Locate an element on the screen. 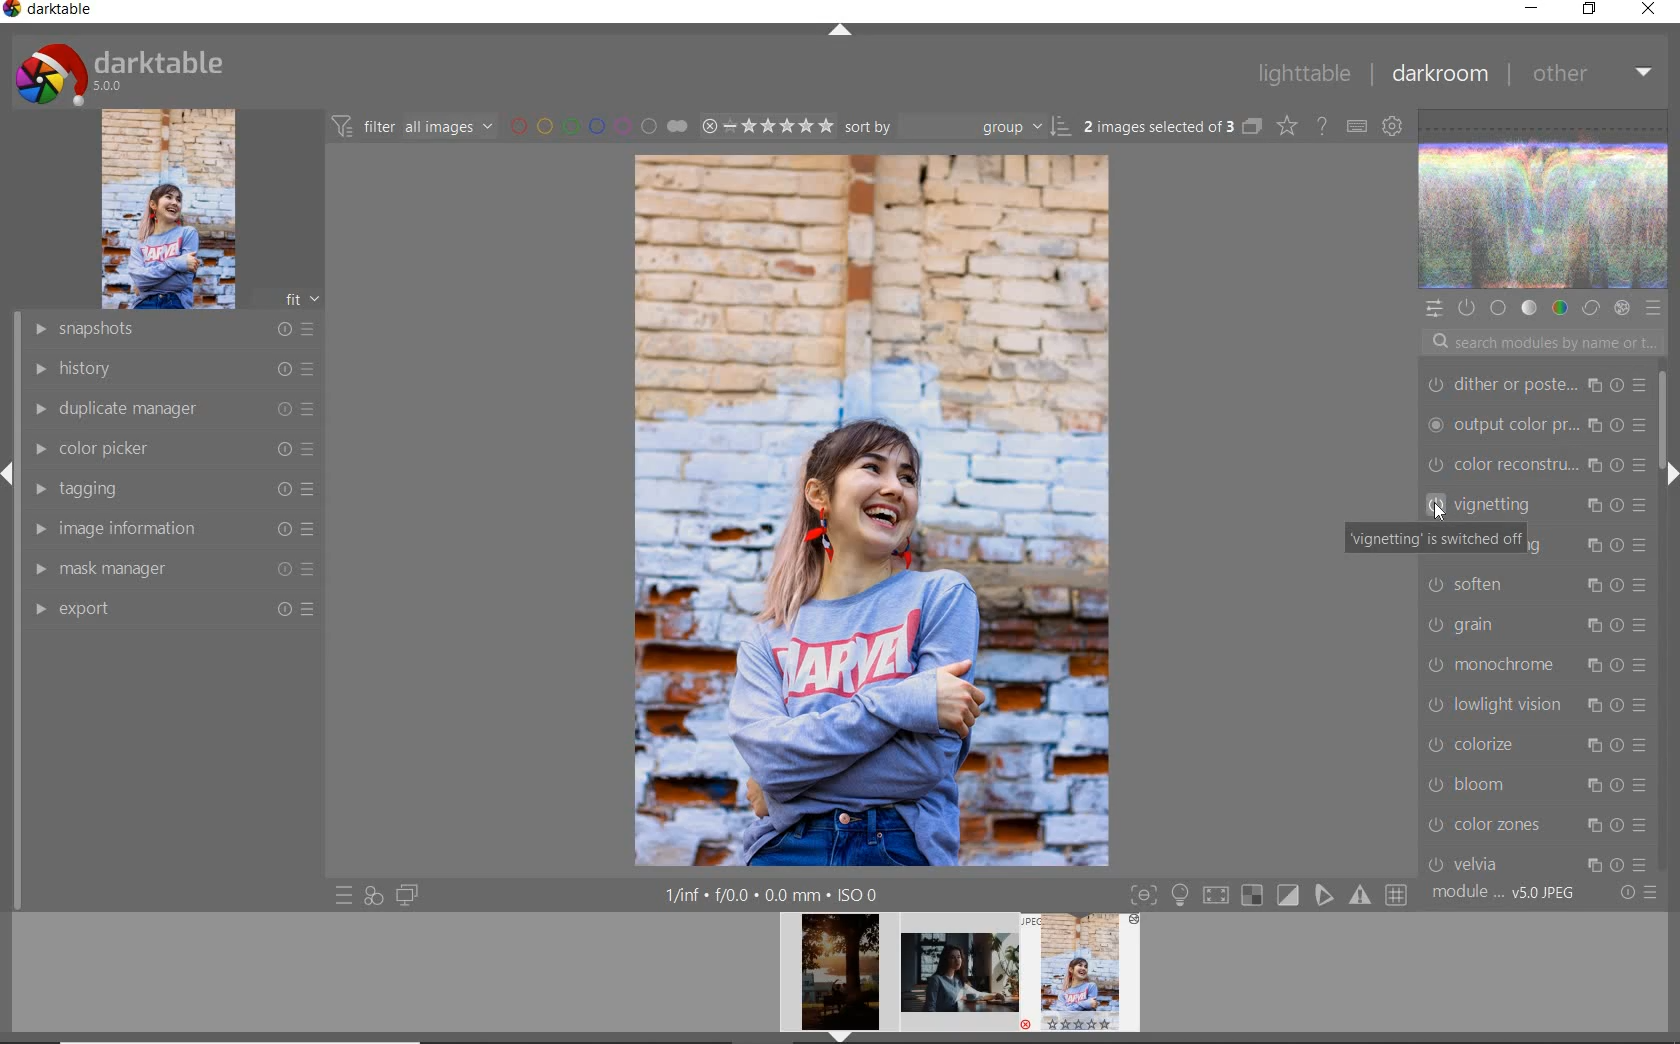 This screenshot has height=1044, width=1680. DARKROOM is located at coordinates (1439, 74).